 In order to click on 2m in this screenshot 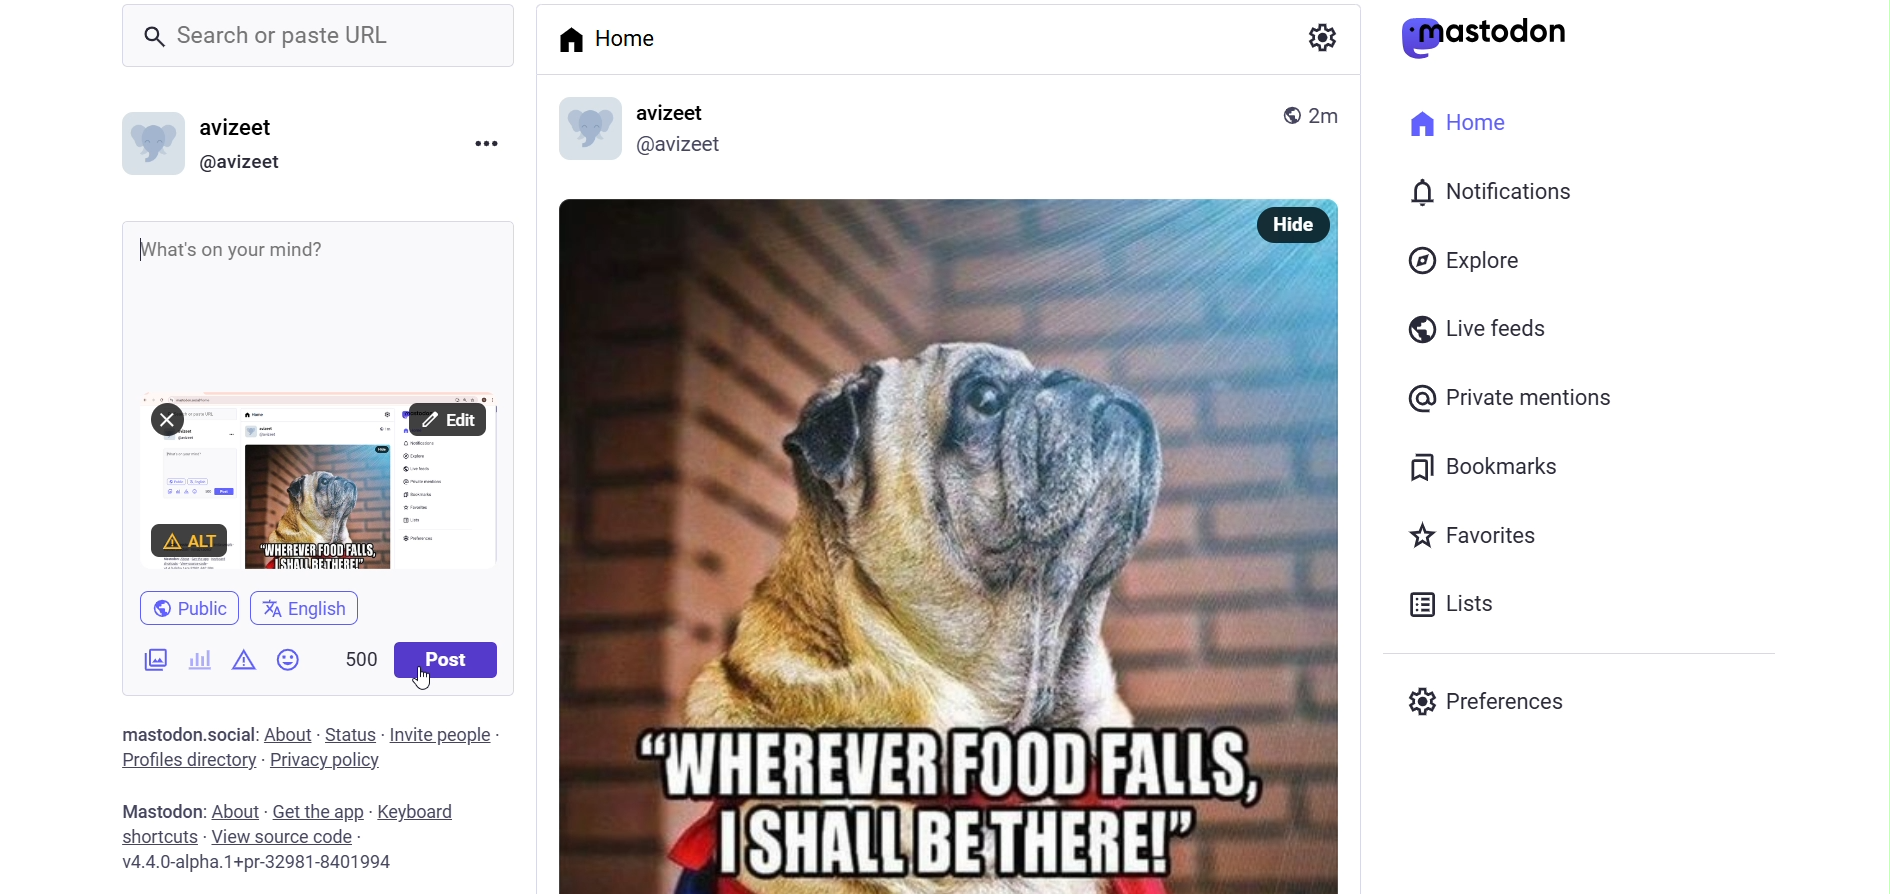, I will do `click(1324, 114)`.